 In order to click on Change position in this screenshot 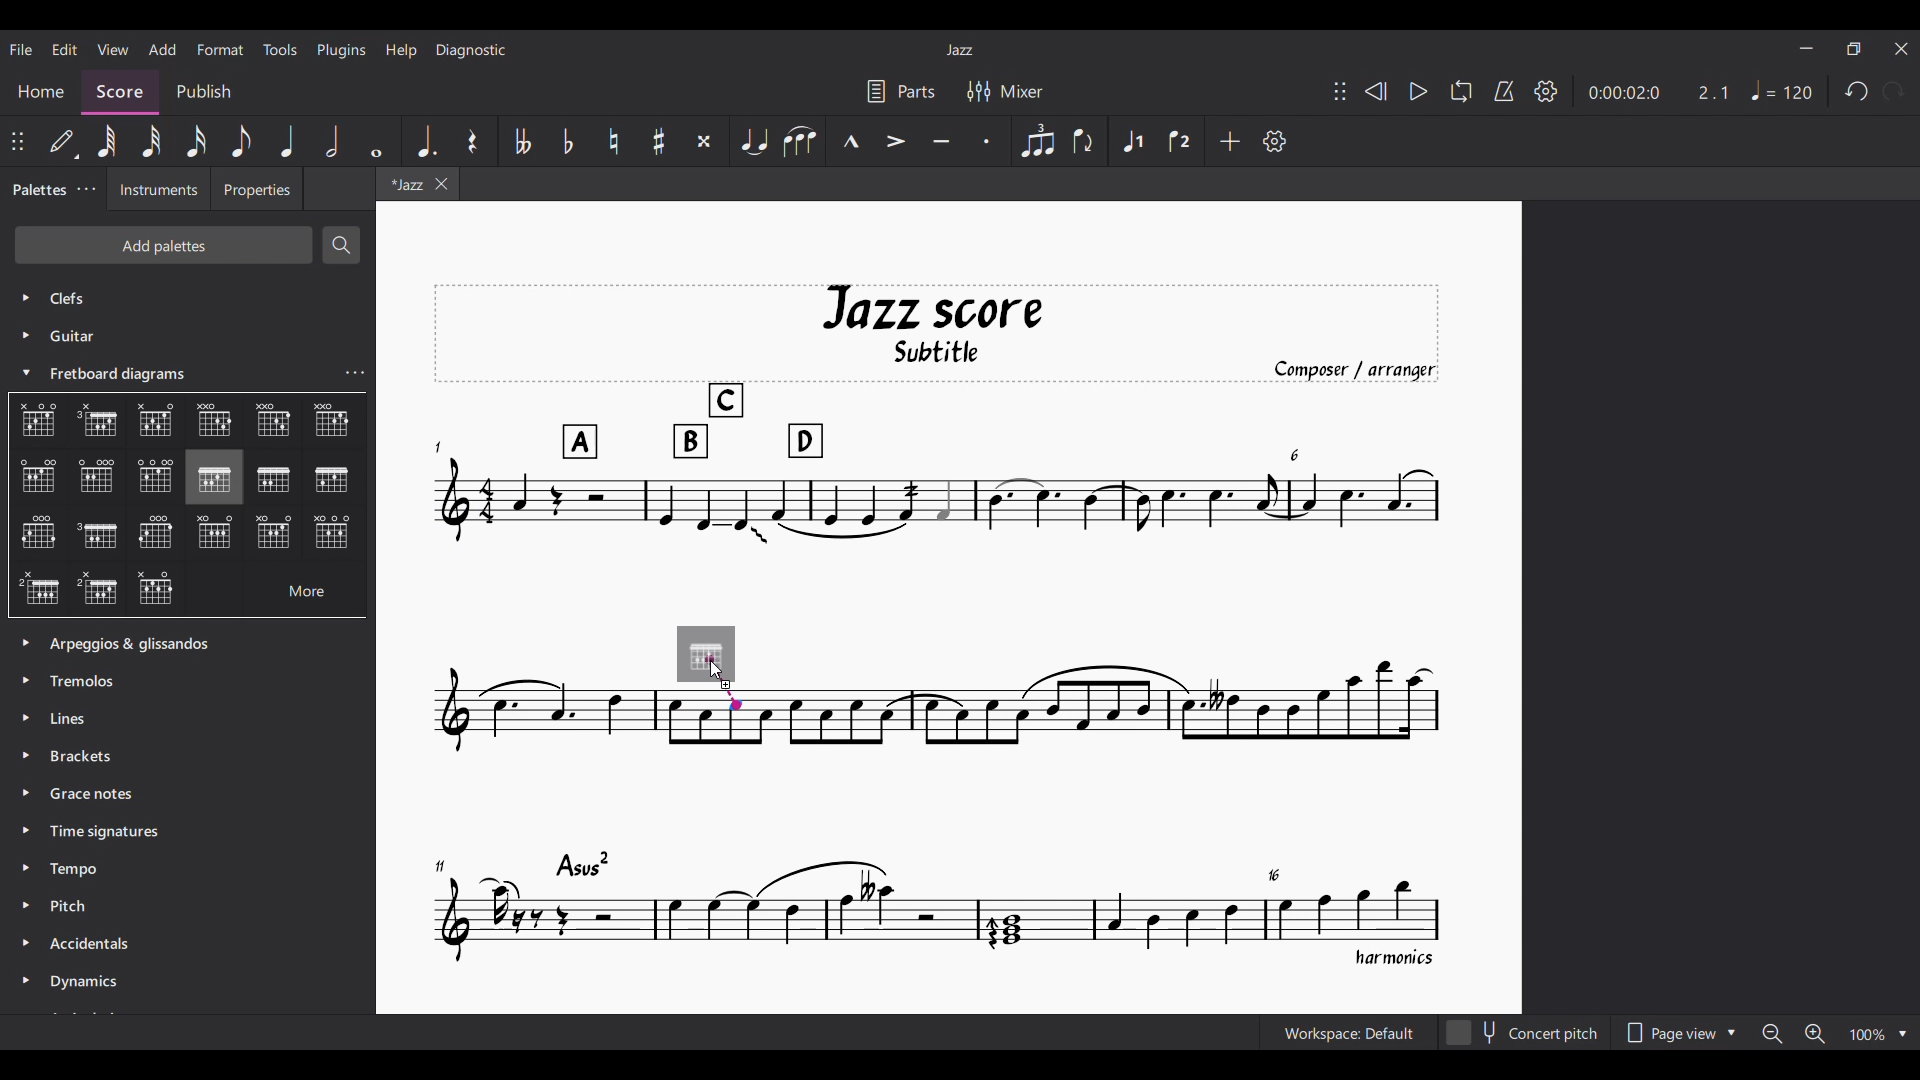, I will do `click(17, 141)`.